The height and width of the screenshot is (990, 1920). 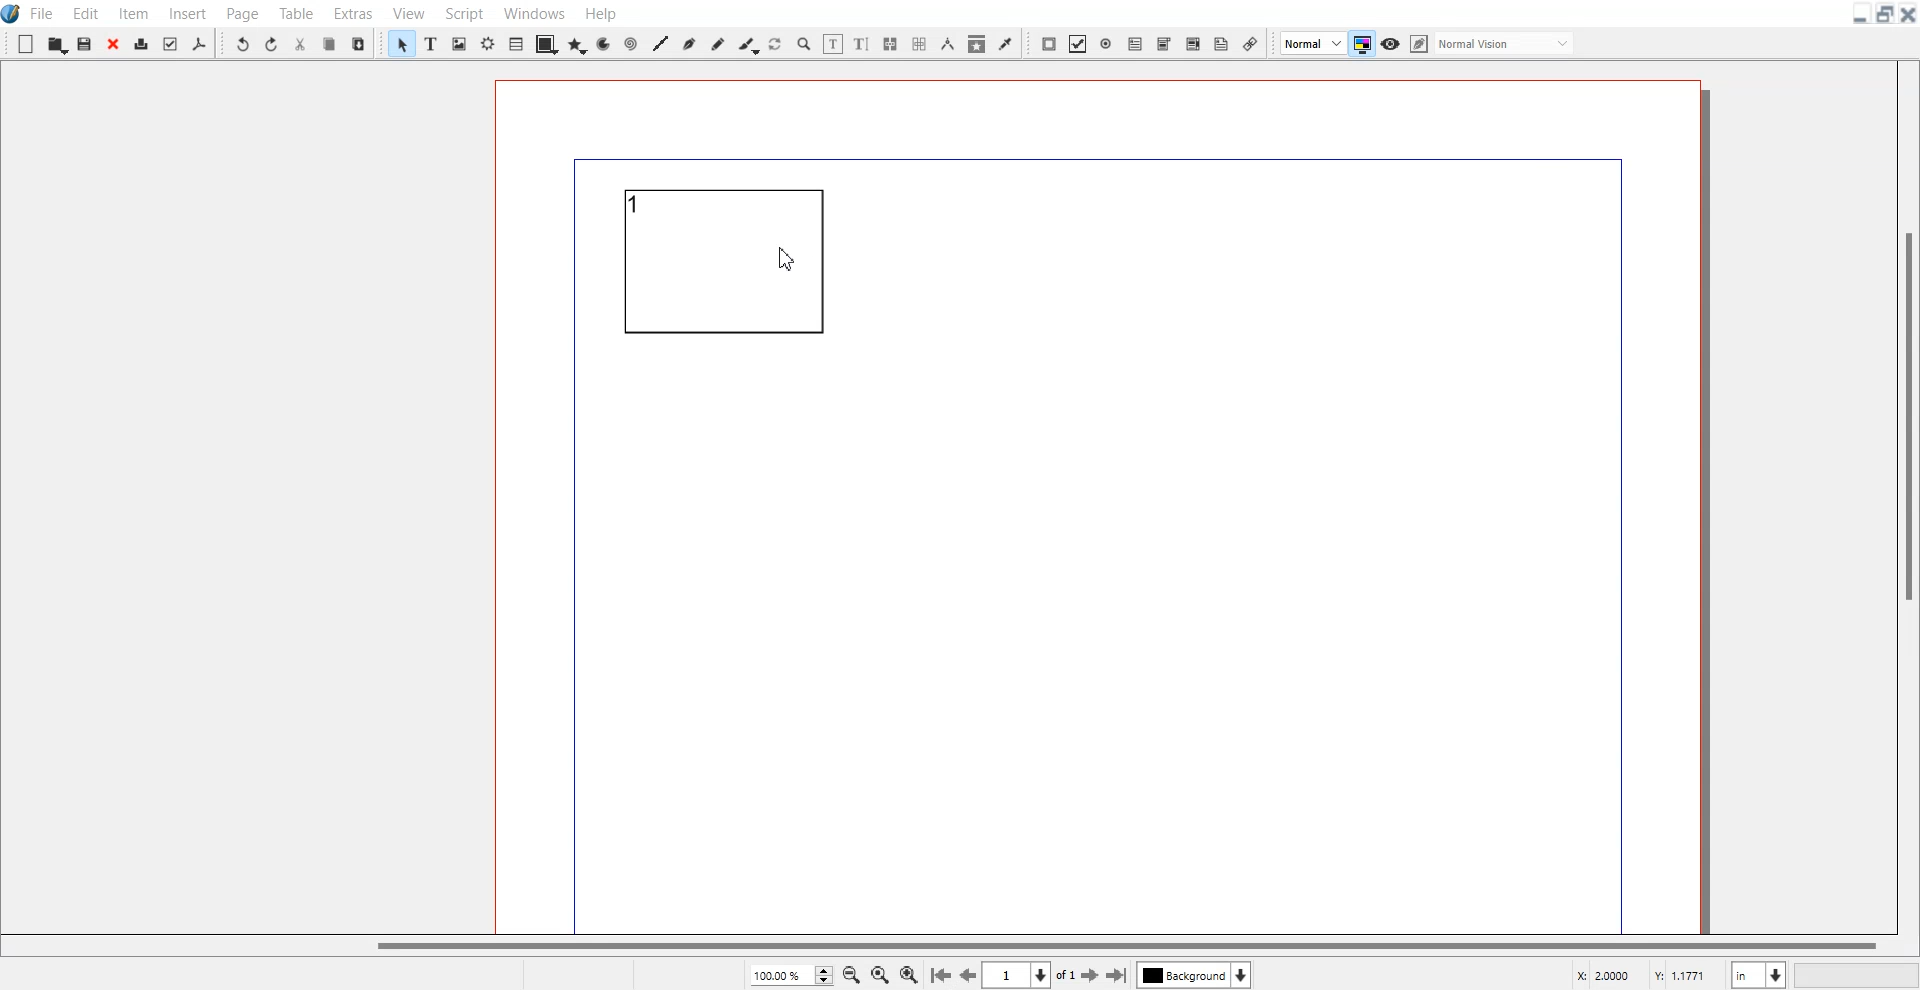 What do you see at coordinates (516, 43) in the screenshot?
I see `Table` at bounding box center [516, 43].